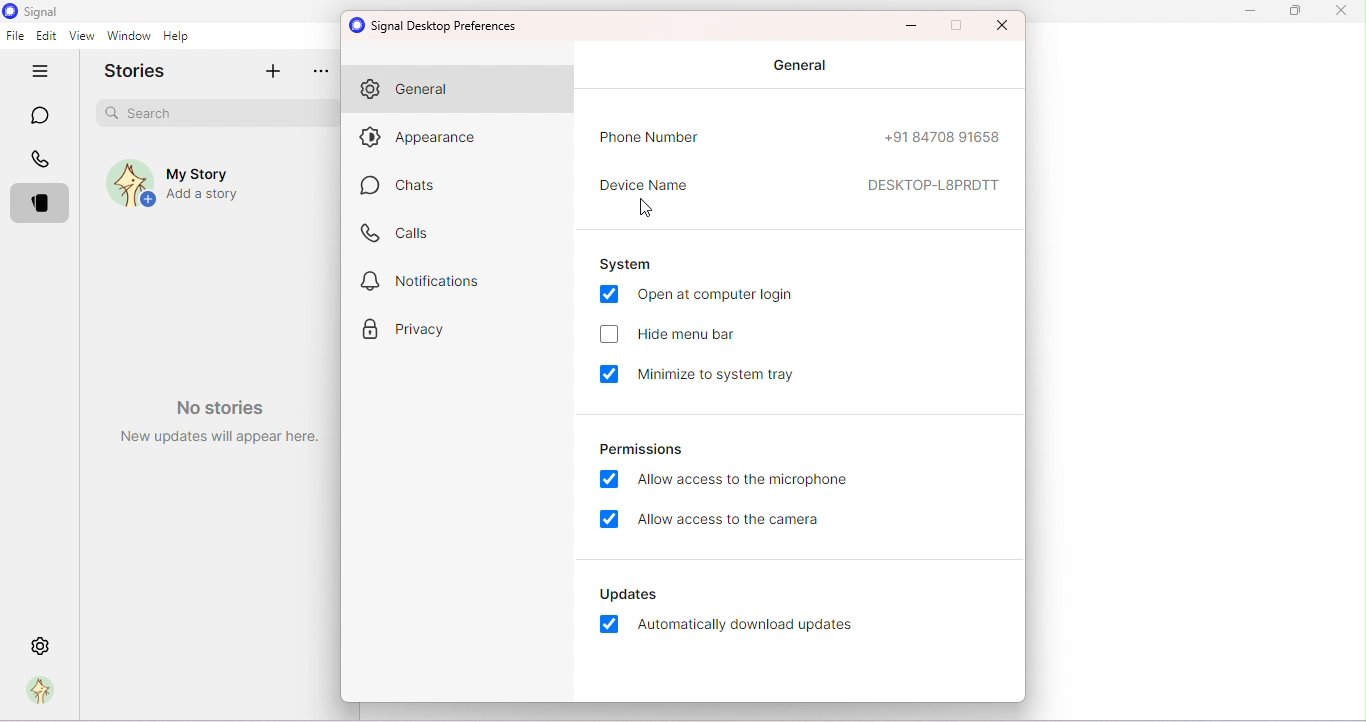 This screenshot has width=1366, height=722. Describe the element at coordinates (405, 87) in the screenshot. I see `General` at that location.